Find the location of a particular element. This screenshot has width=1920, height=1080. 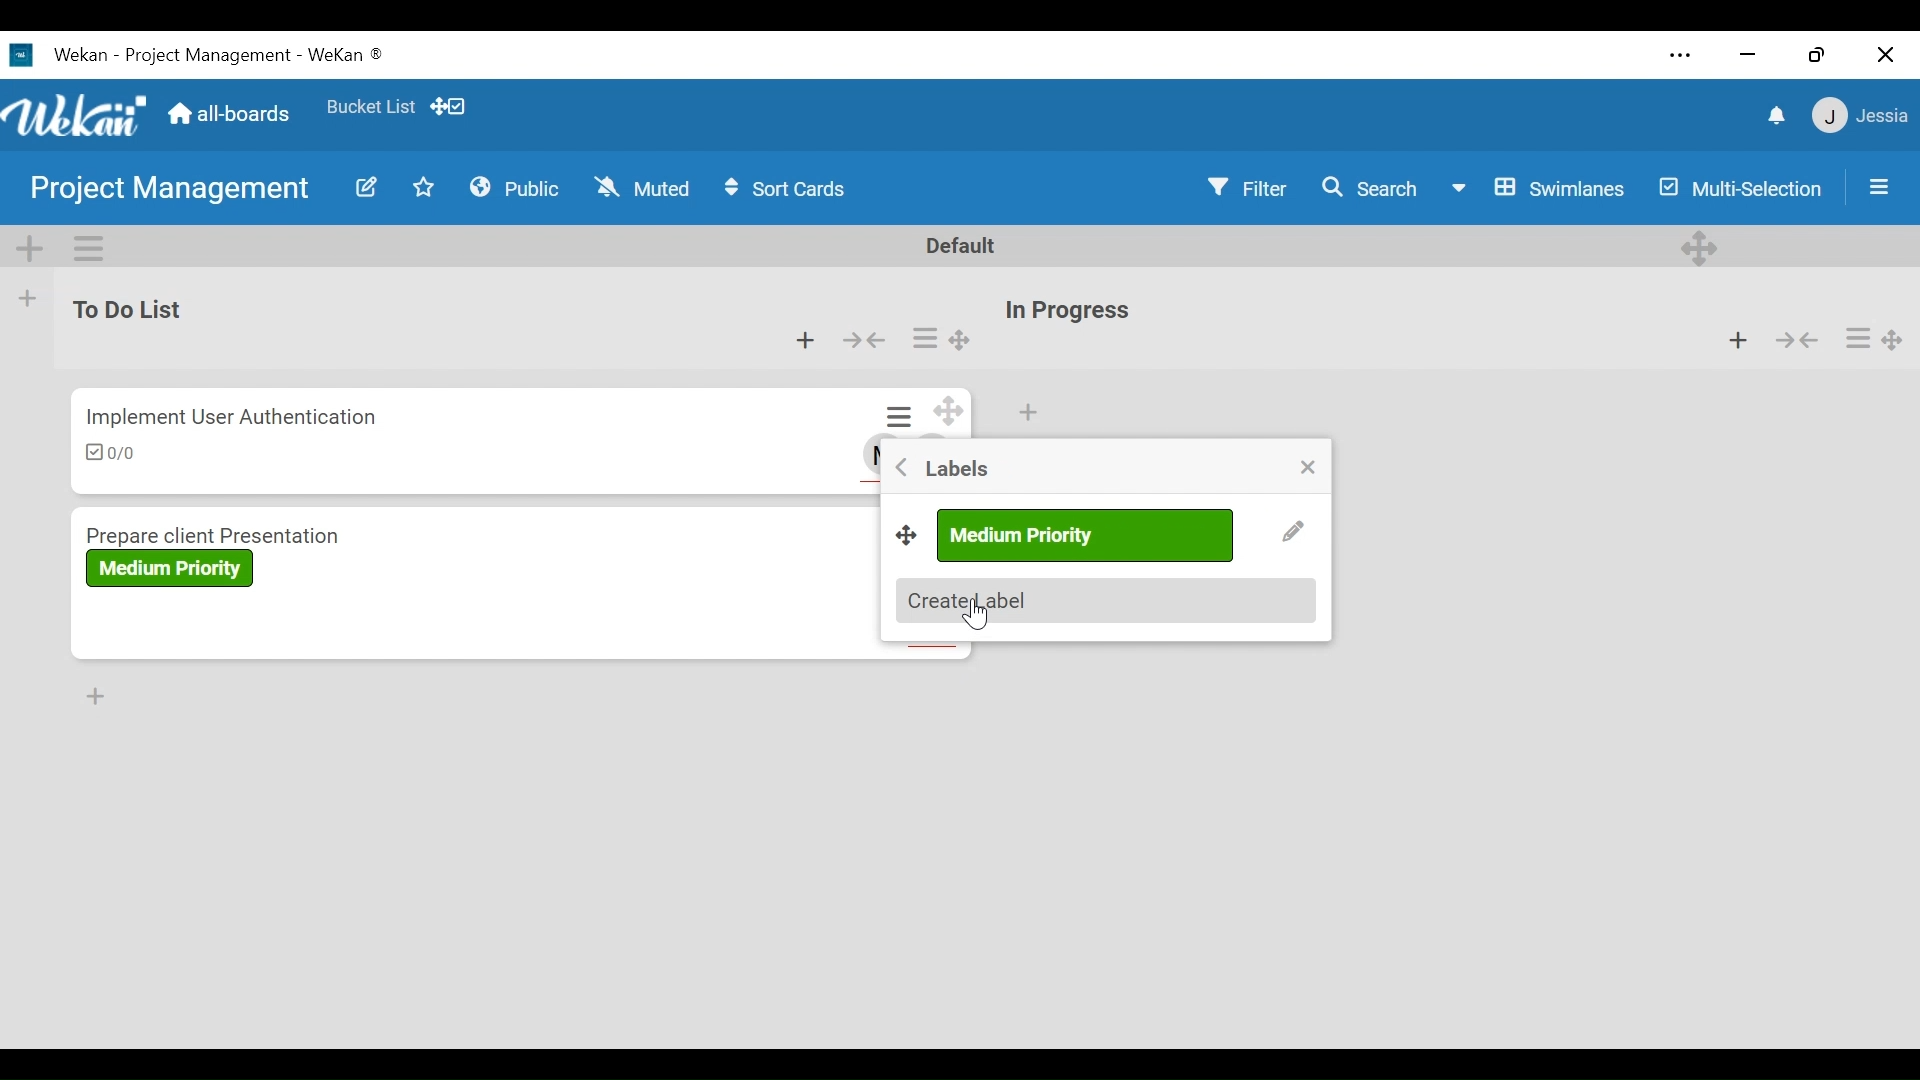

Search is located at coordinates (1370, 187).